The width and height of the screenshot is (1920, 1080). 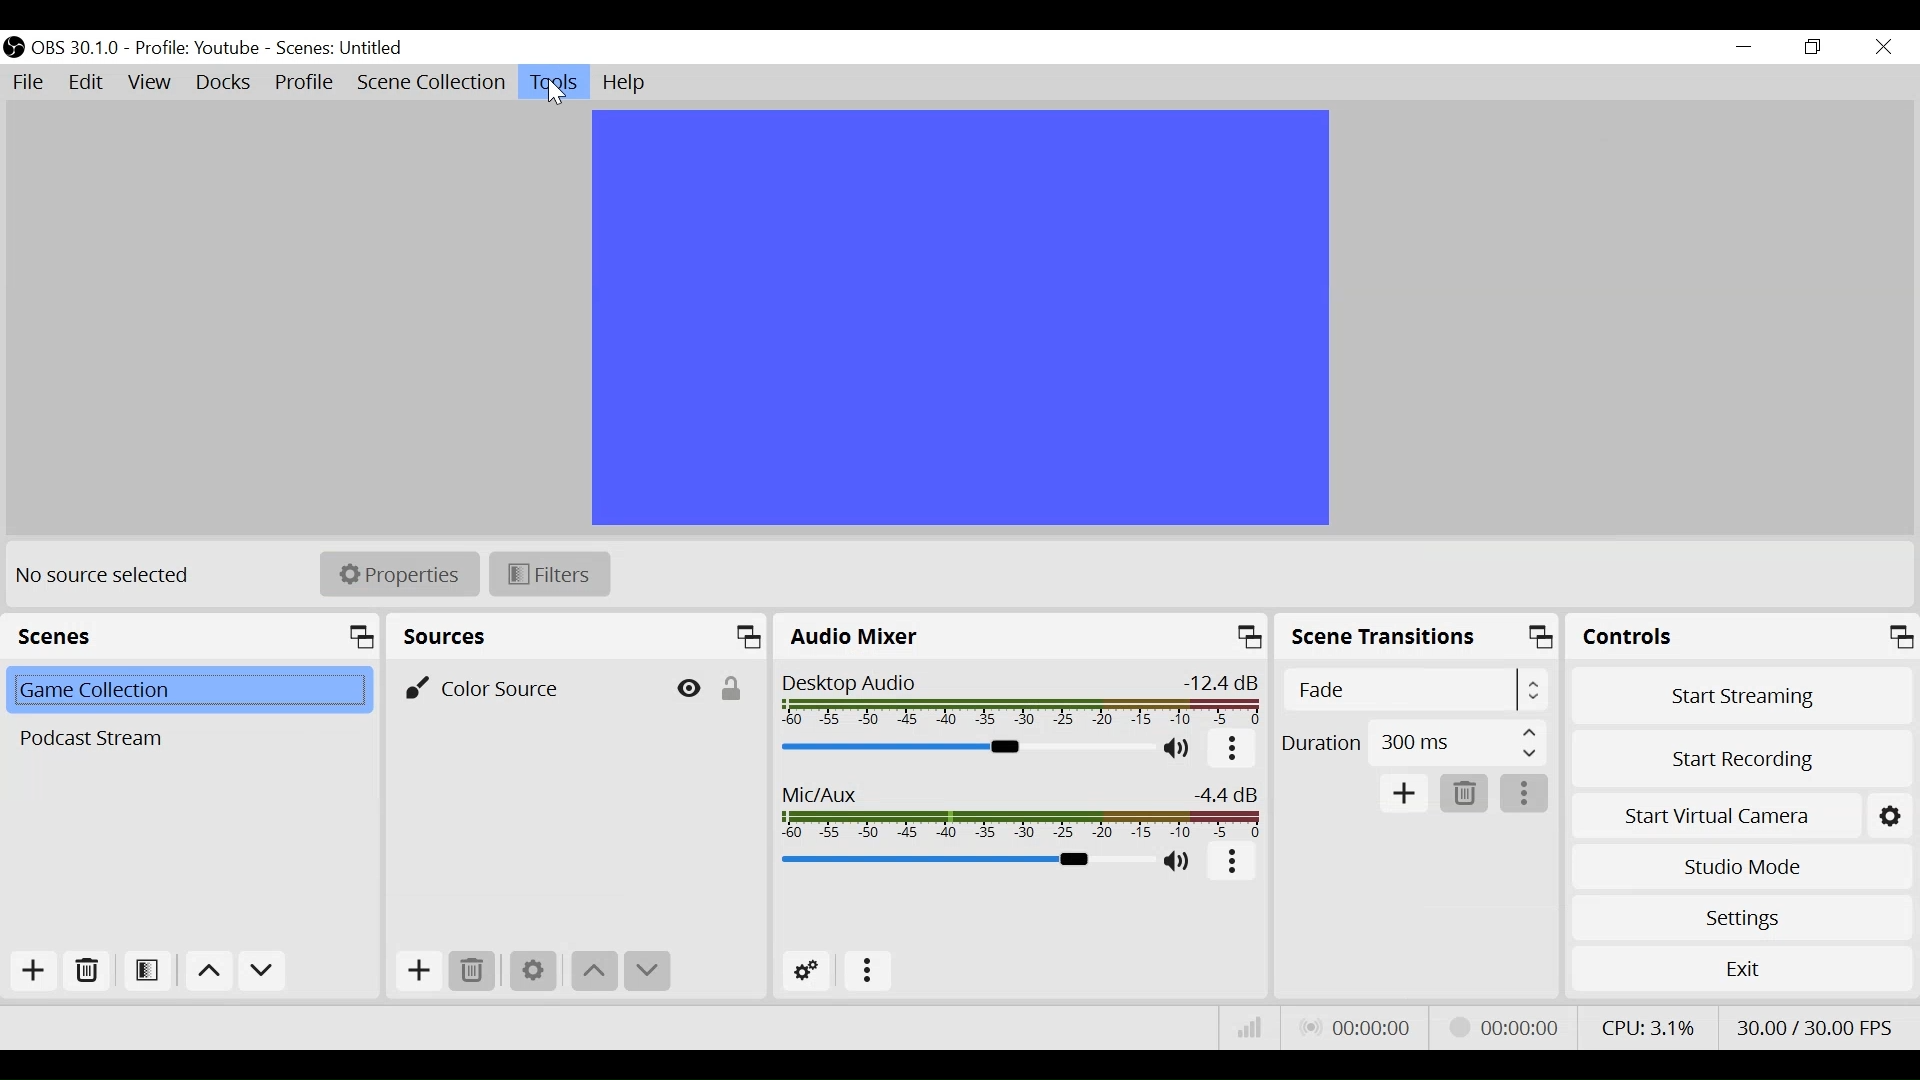 I want to click on (un)mute, so click(x=1179, y=861).